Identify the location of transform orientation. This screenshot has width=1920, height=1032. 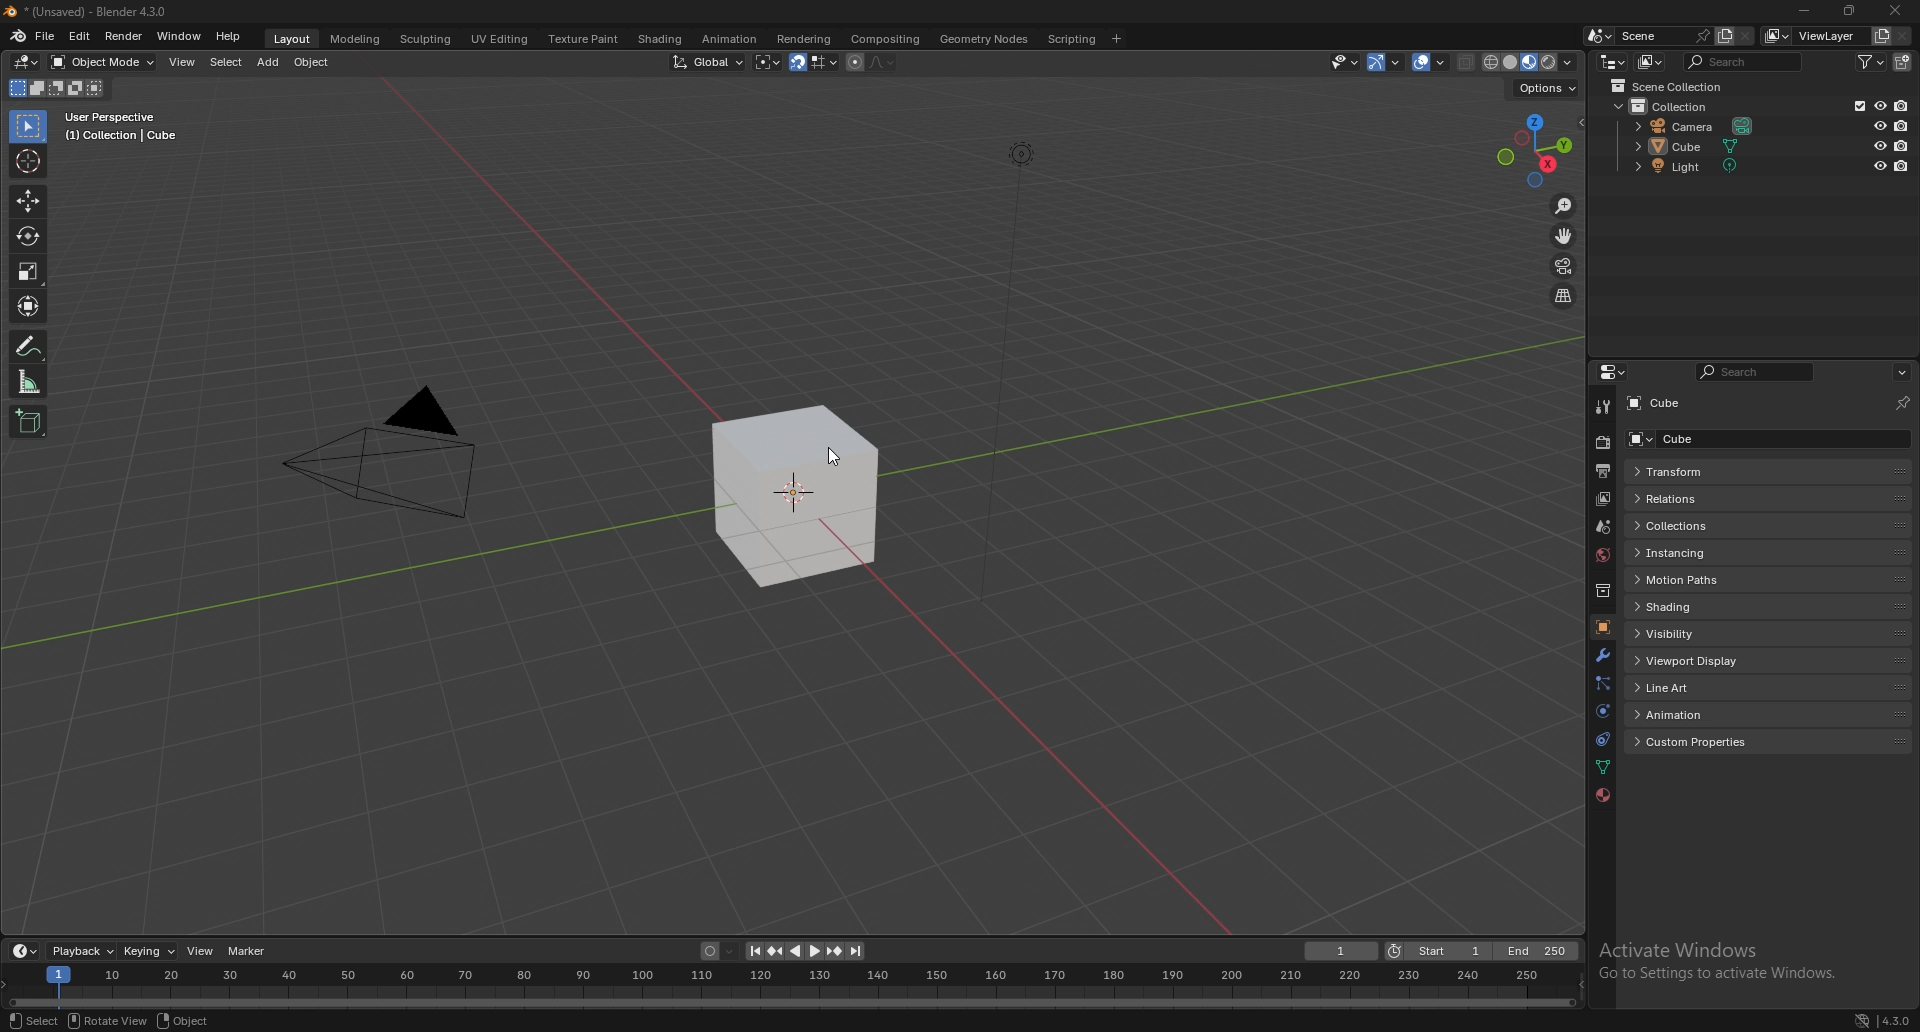
(708, 61).